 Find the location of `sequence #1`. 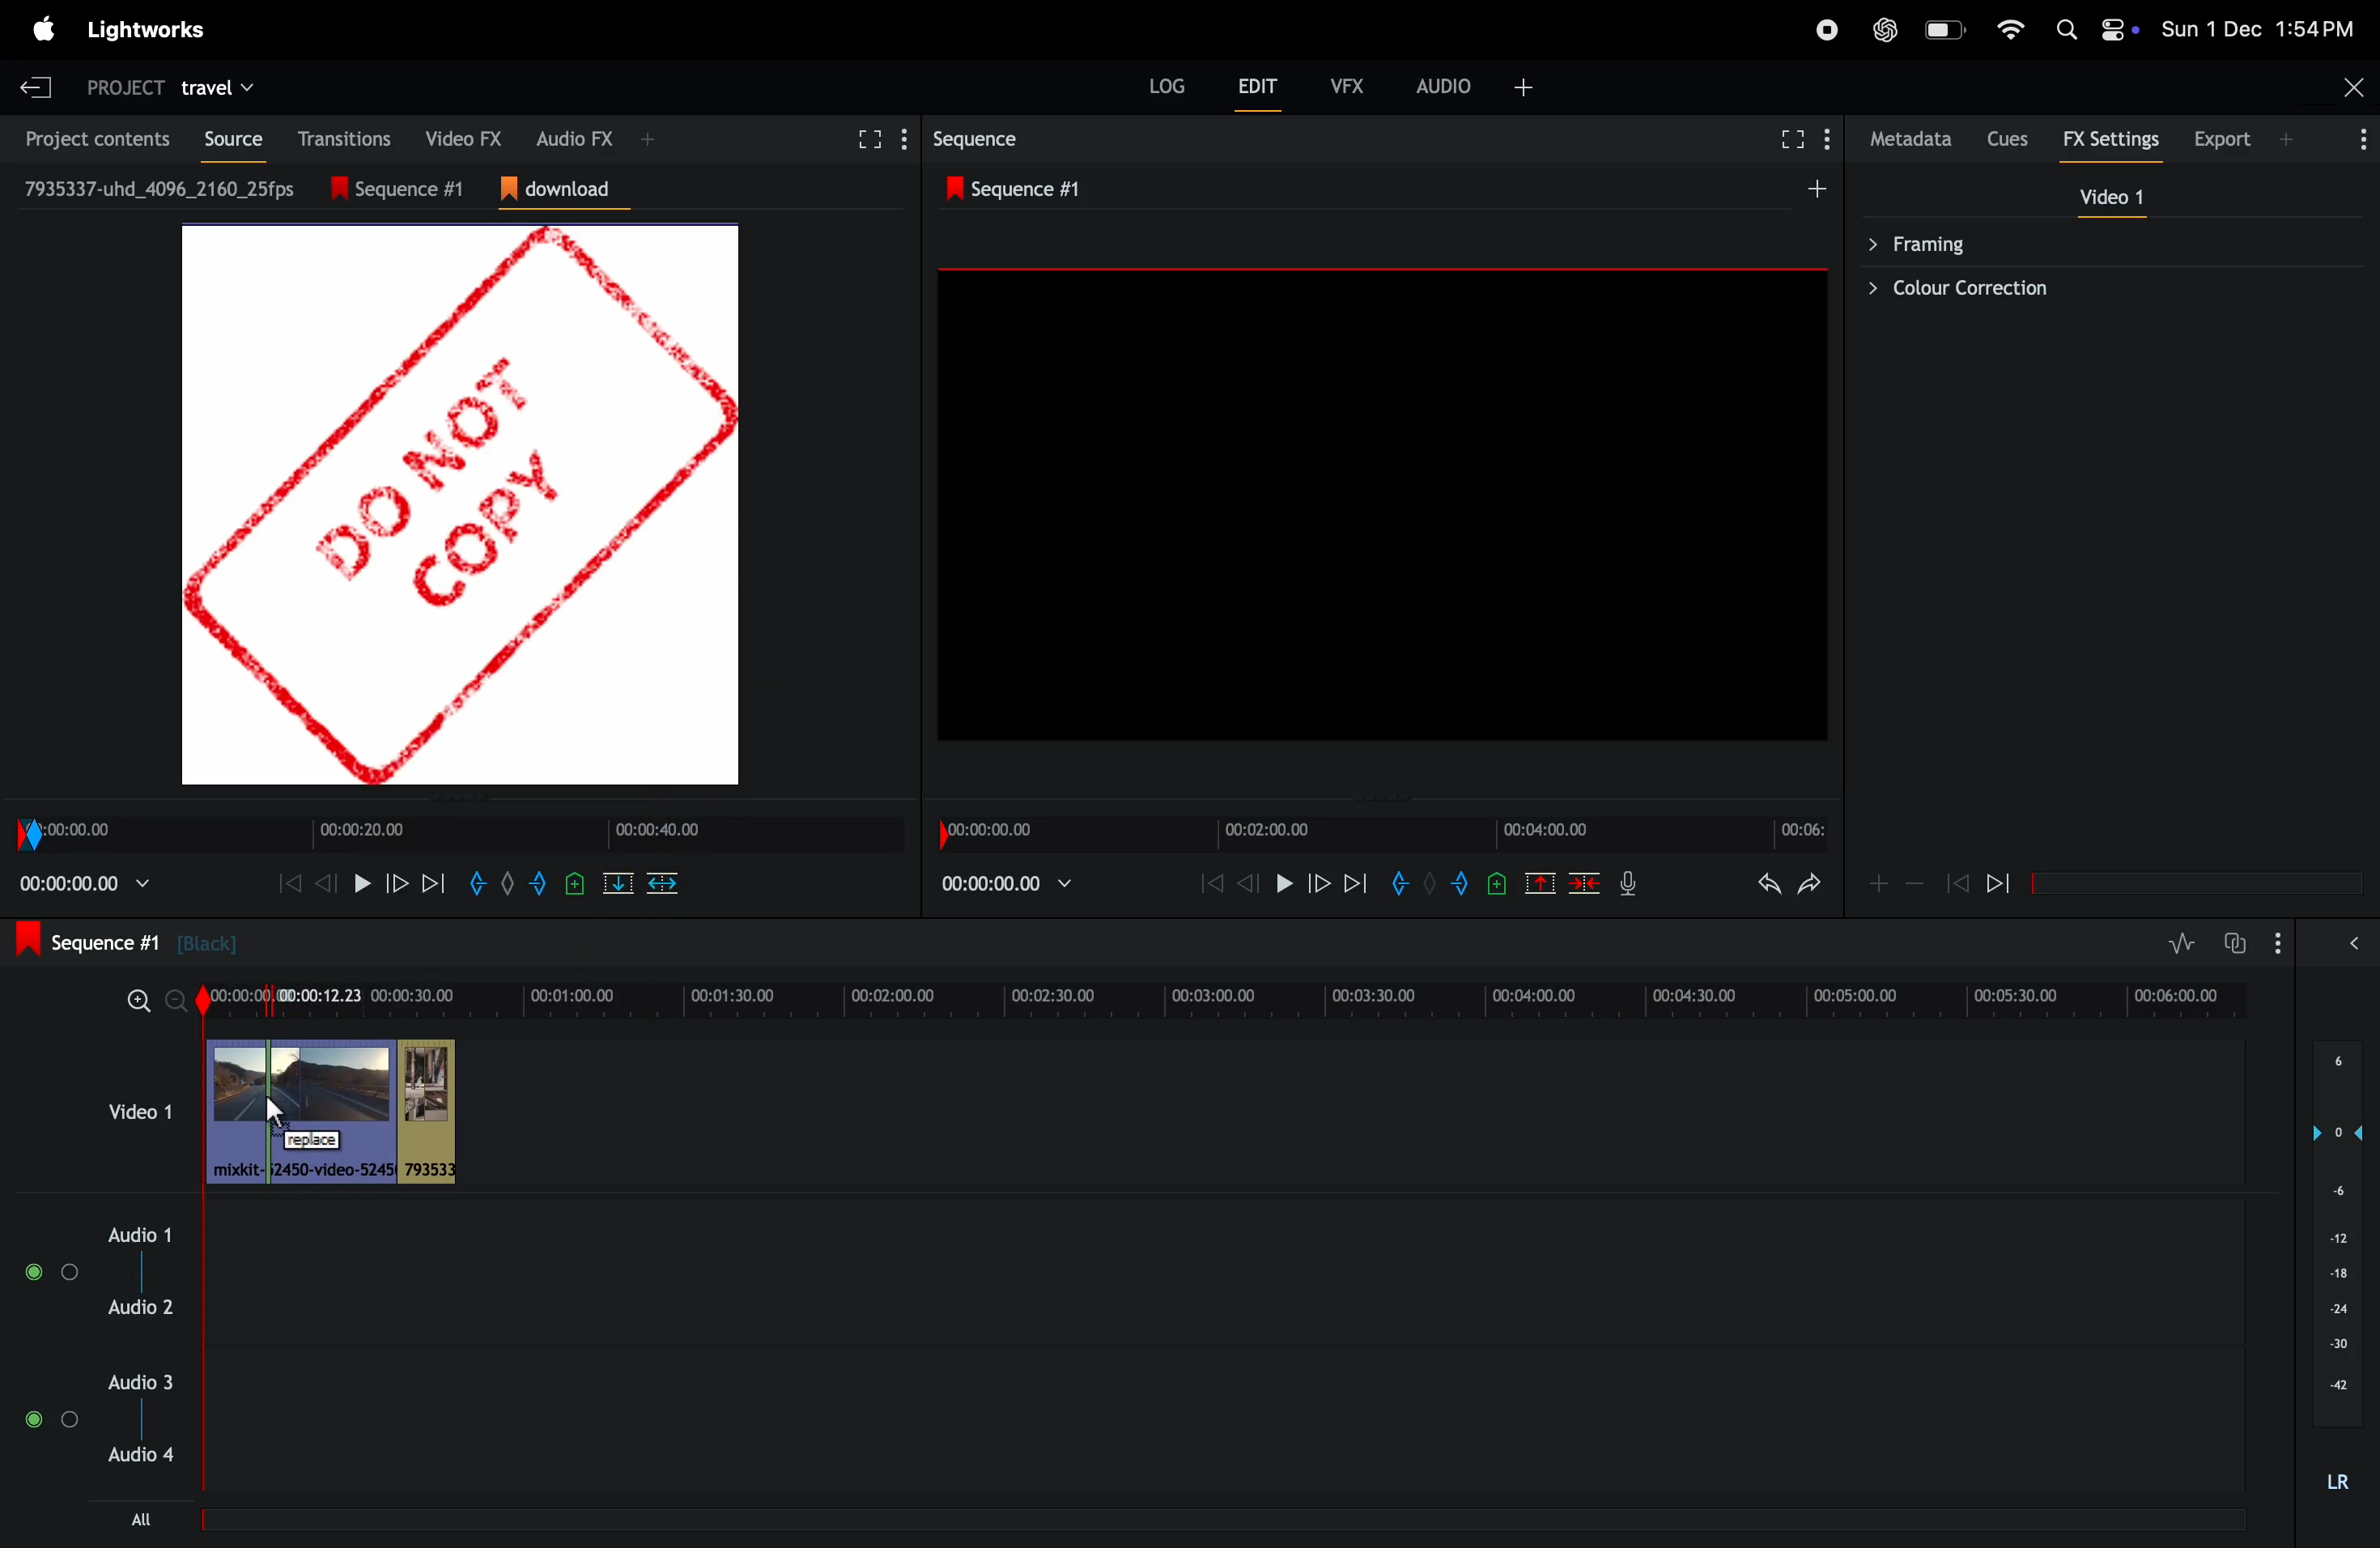

sequence #1 is located at coordinates (1022, 189).